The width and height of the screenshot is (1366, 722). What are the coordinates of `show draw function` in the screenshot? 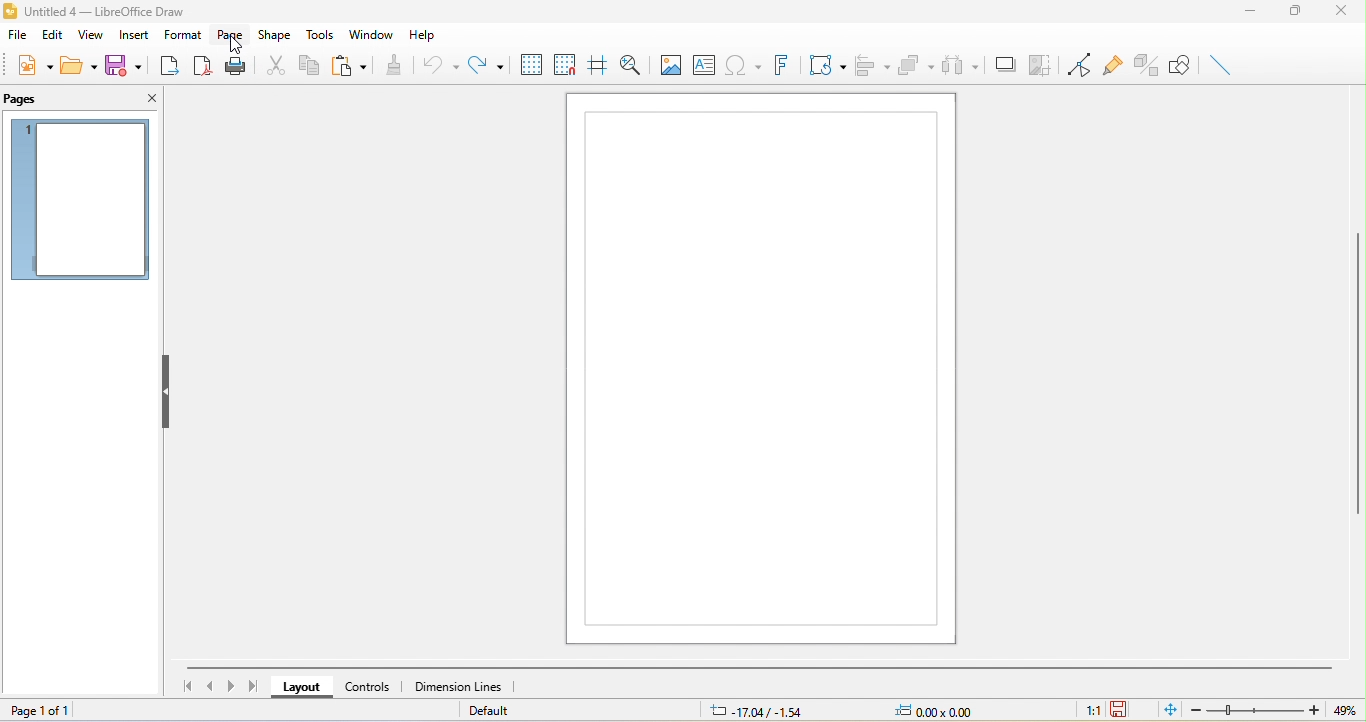 It's located at (1180, 65).